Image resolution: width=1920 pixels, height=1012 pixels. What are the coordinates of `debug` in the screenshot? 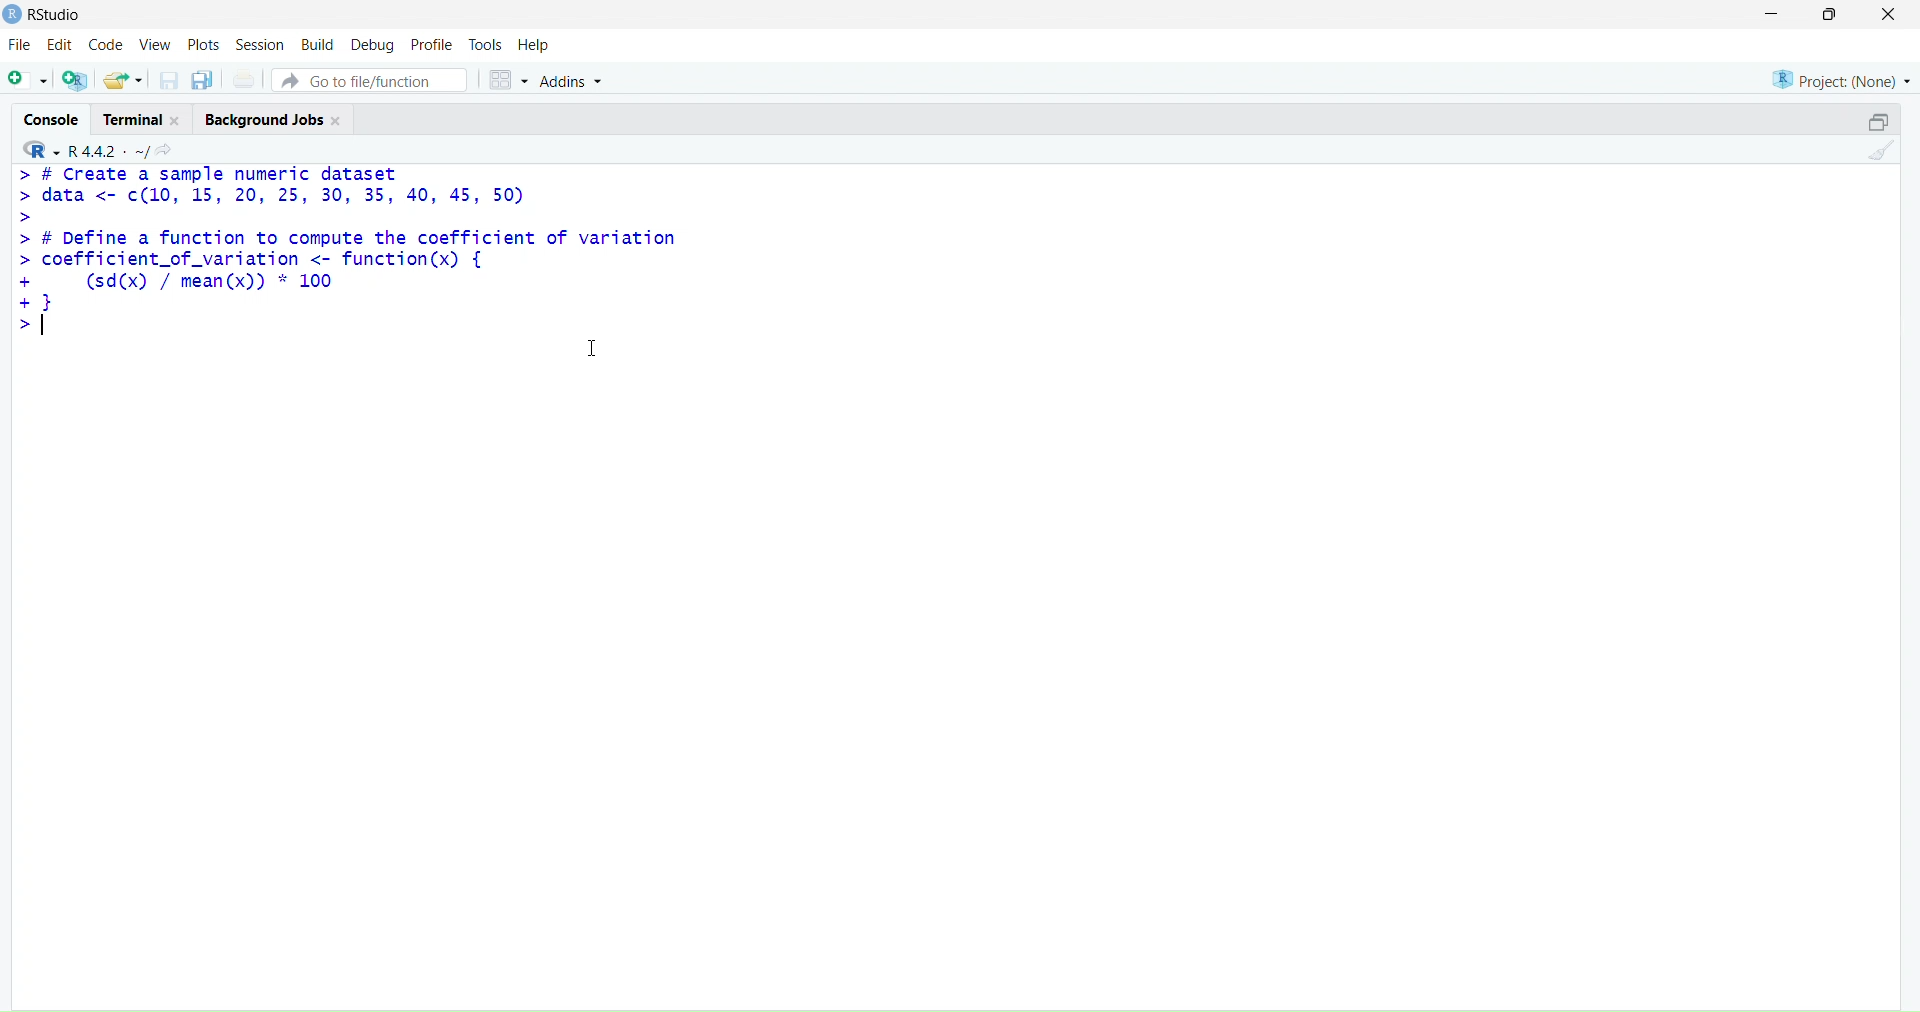 It's located at (372, 47).